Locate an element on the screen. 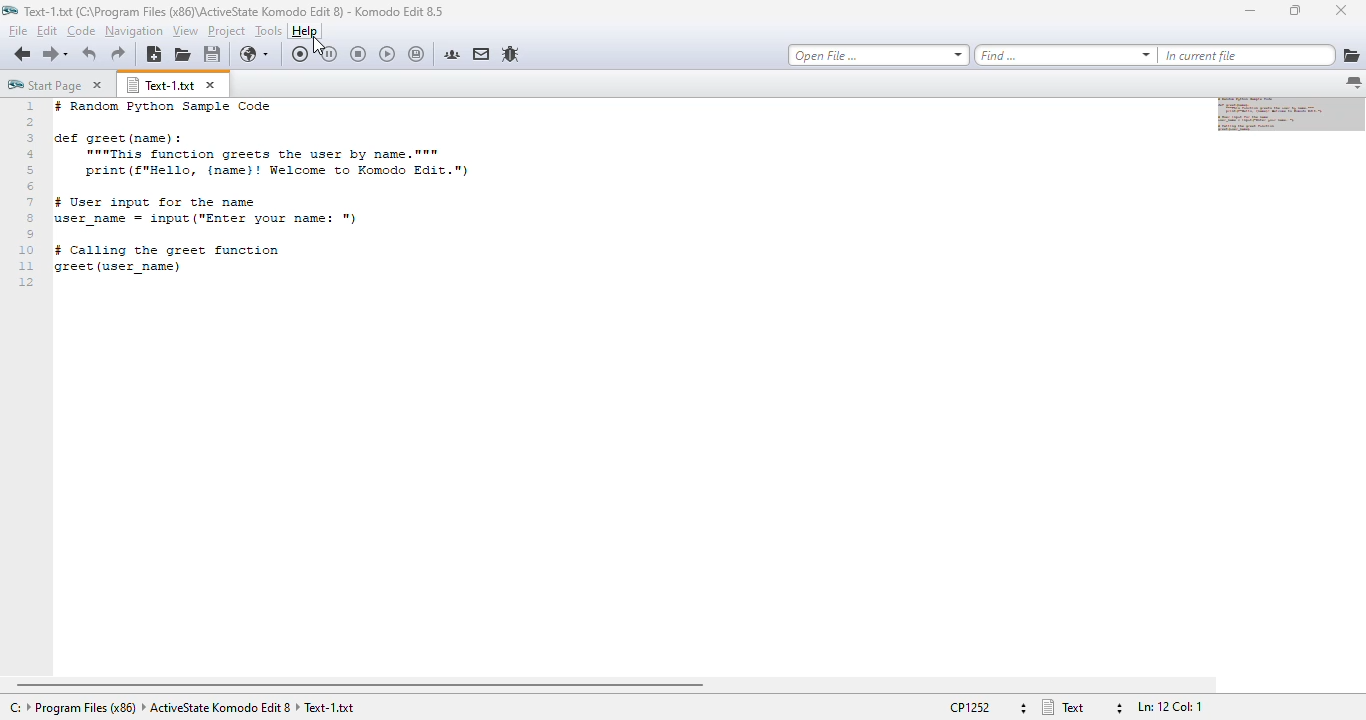  close tab is located at coordinates (97, 85).